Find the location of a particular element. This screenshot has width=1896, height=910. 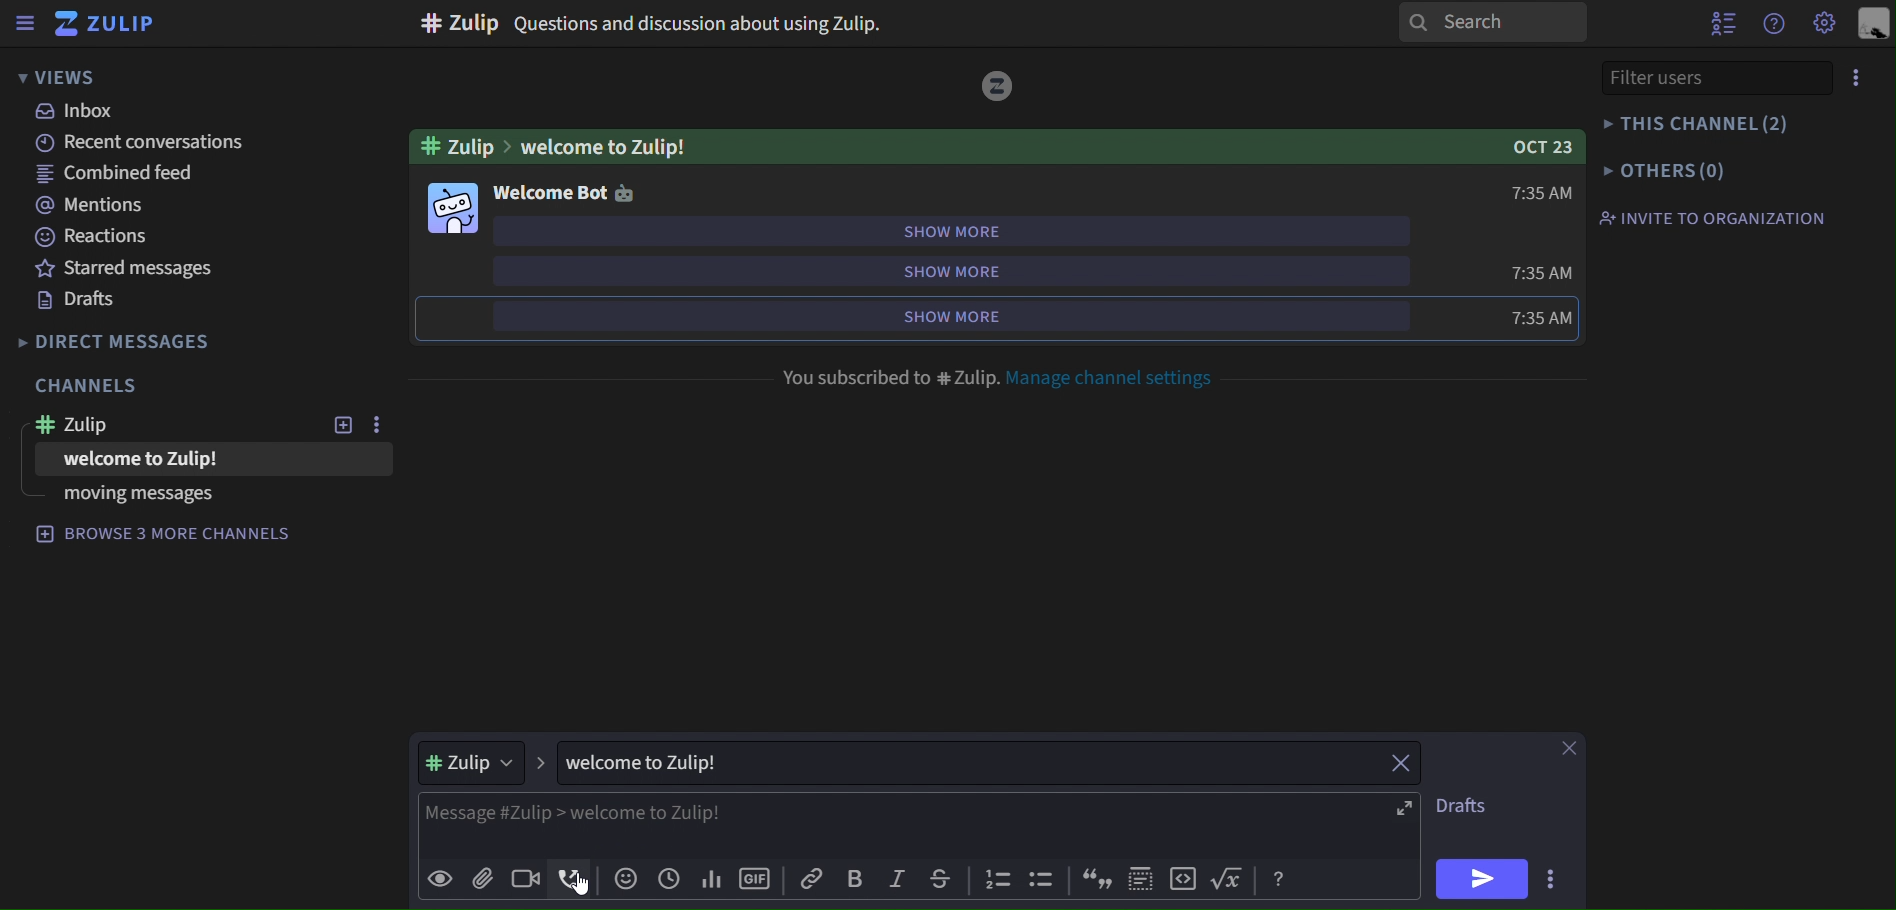

add emoji is located at coordinates (626, 878).